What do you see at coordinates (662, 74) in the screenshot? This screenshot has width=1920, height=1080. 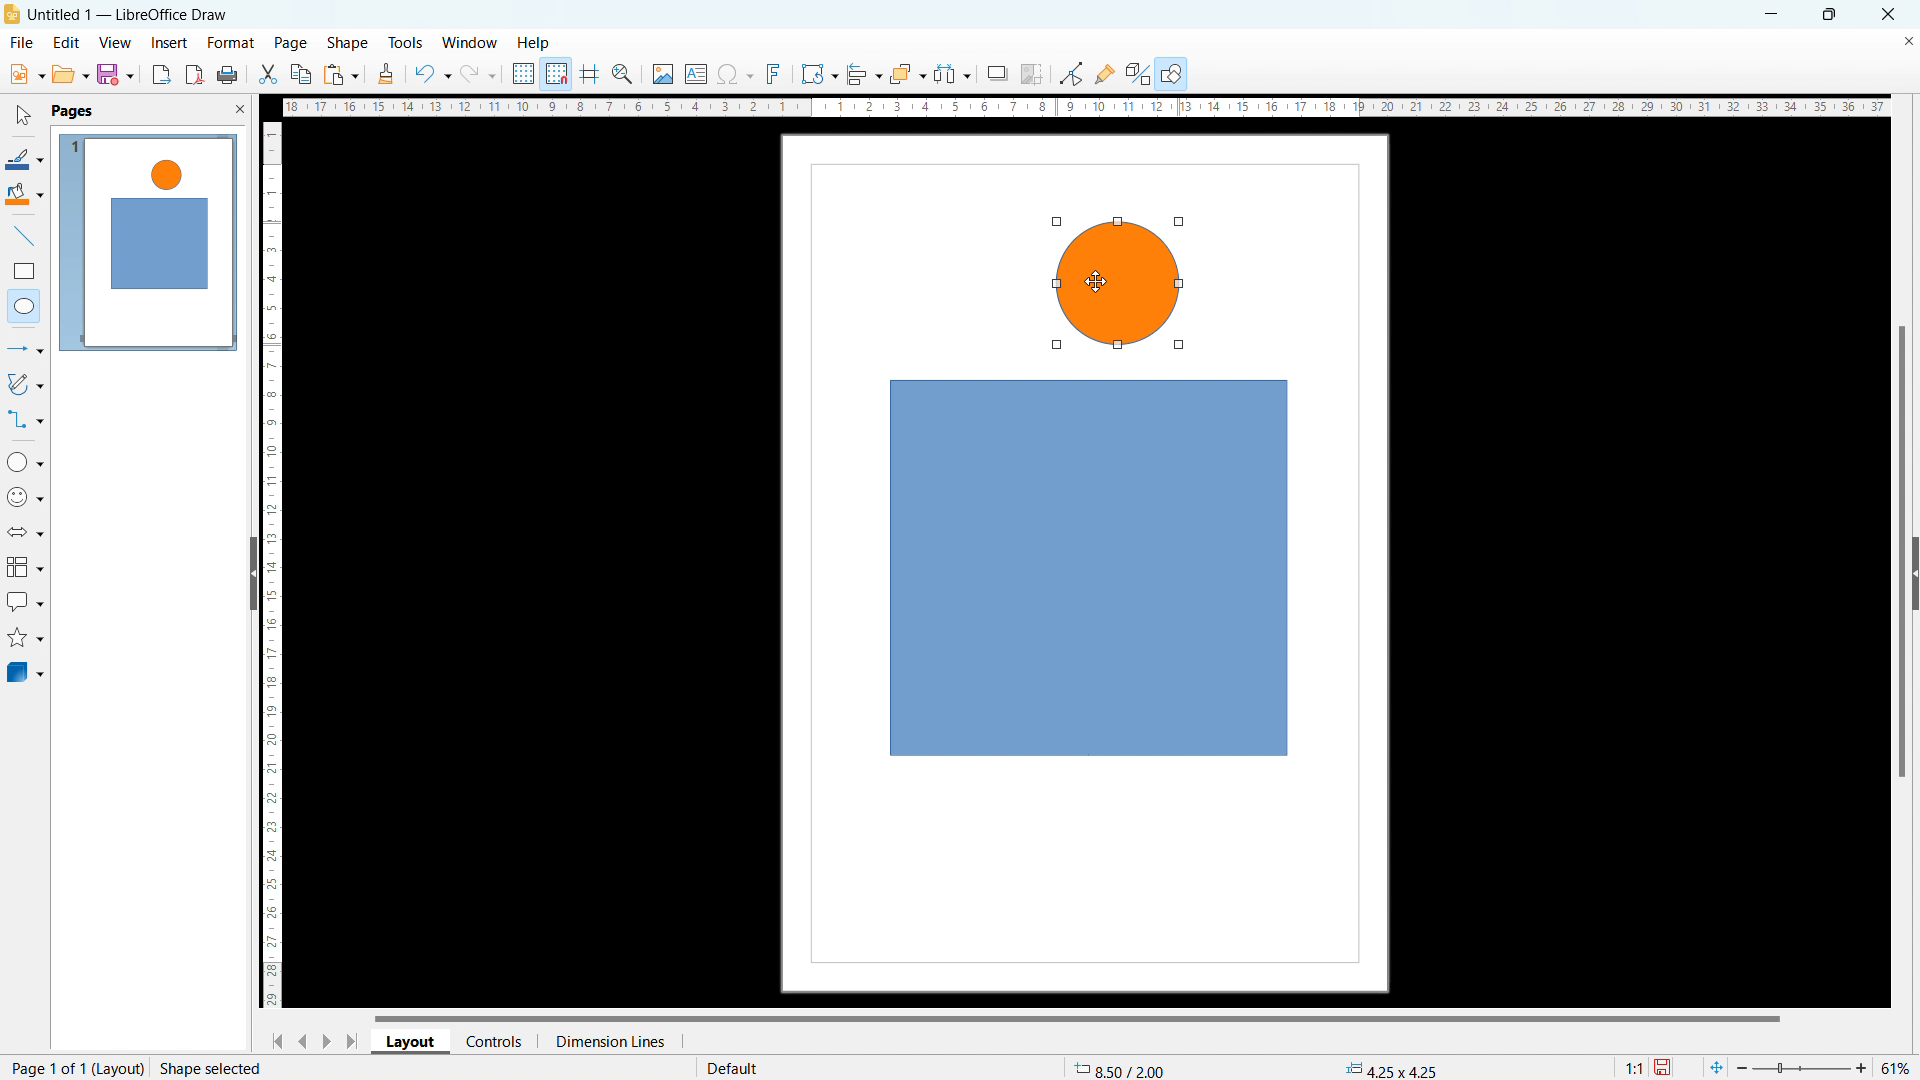 I see `insert image` at bounding box center [662, 74].